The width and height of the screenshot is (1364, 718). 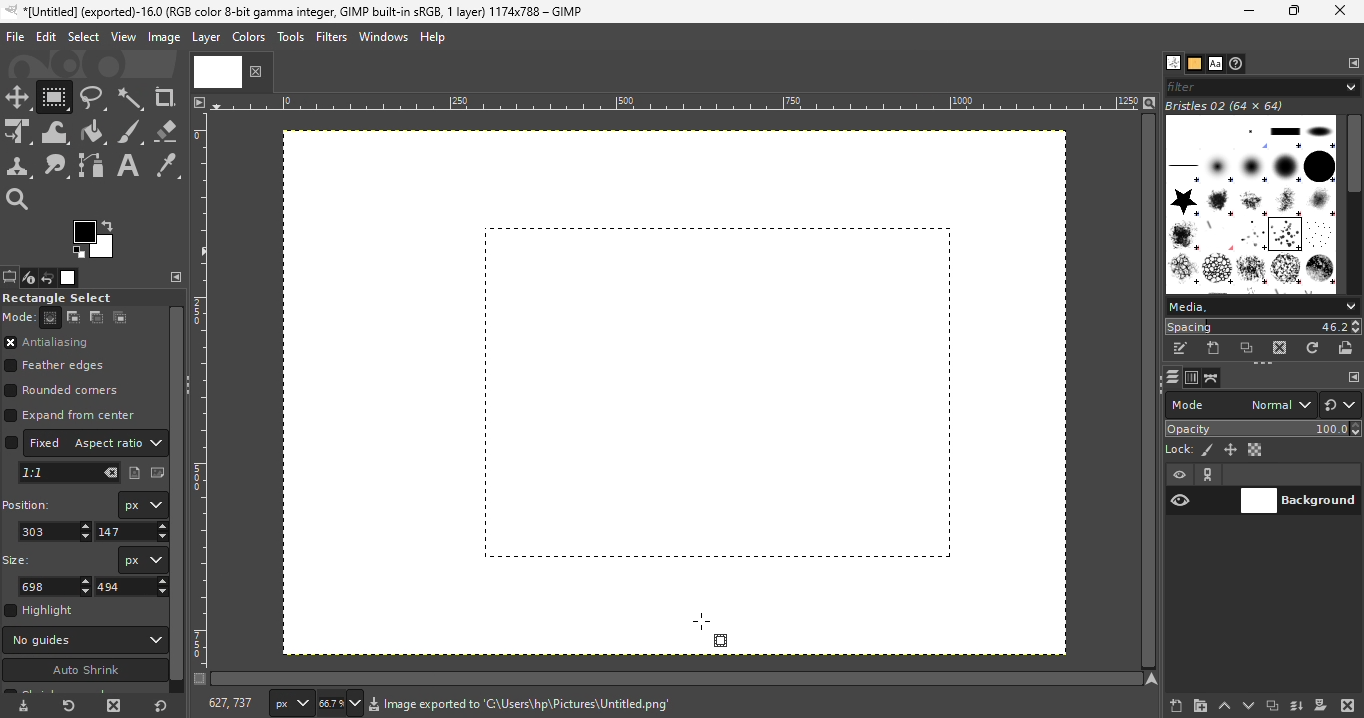 What do you see at coordinates (1354, 377) in the screenshot?
I see `Configure this brush` at bounding box center [1354, 377].